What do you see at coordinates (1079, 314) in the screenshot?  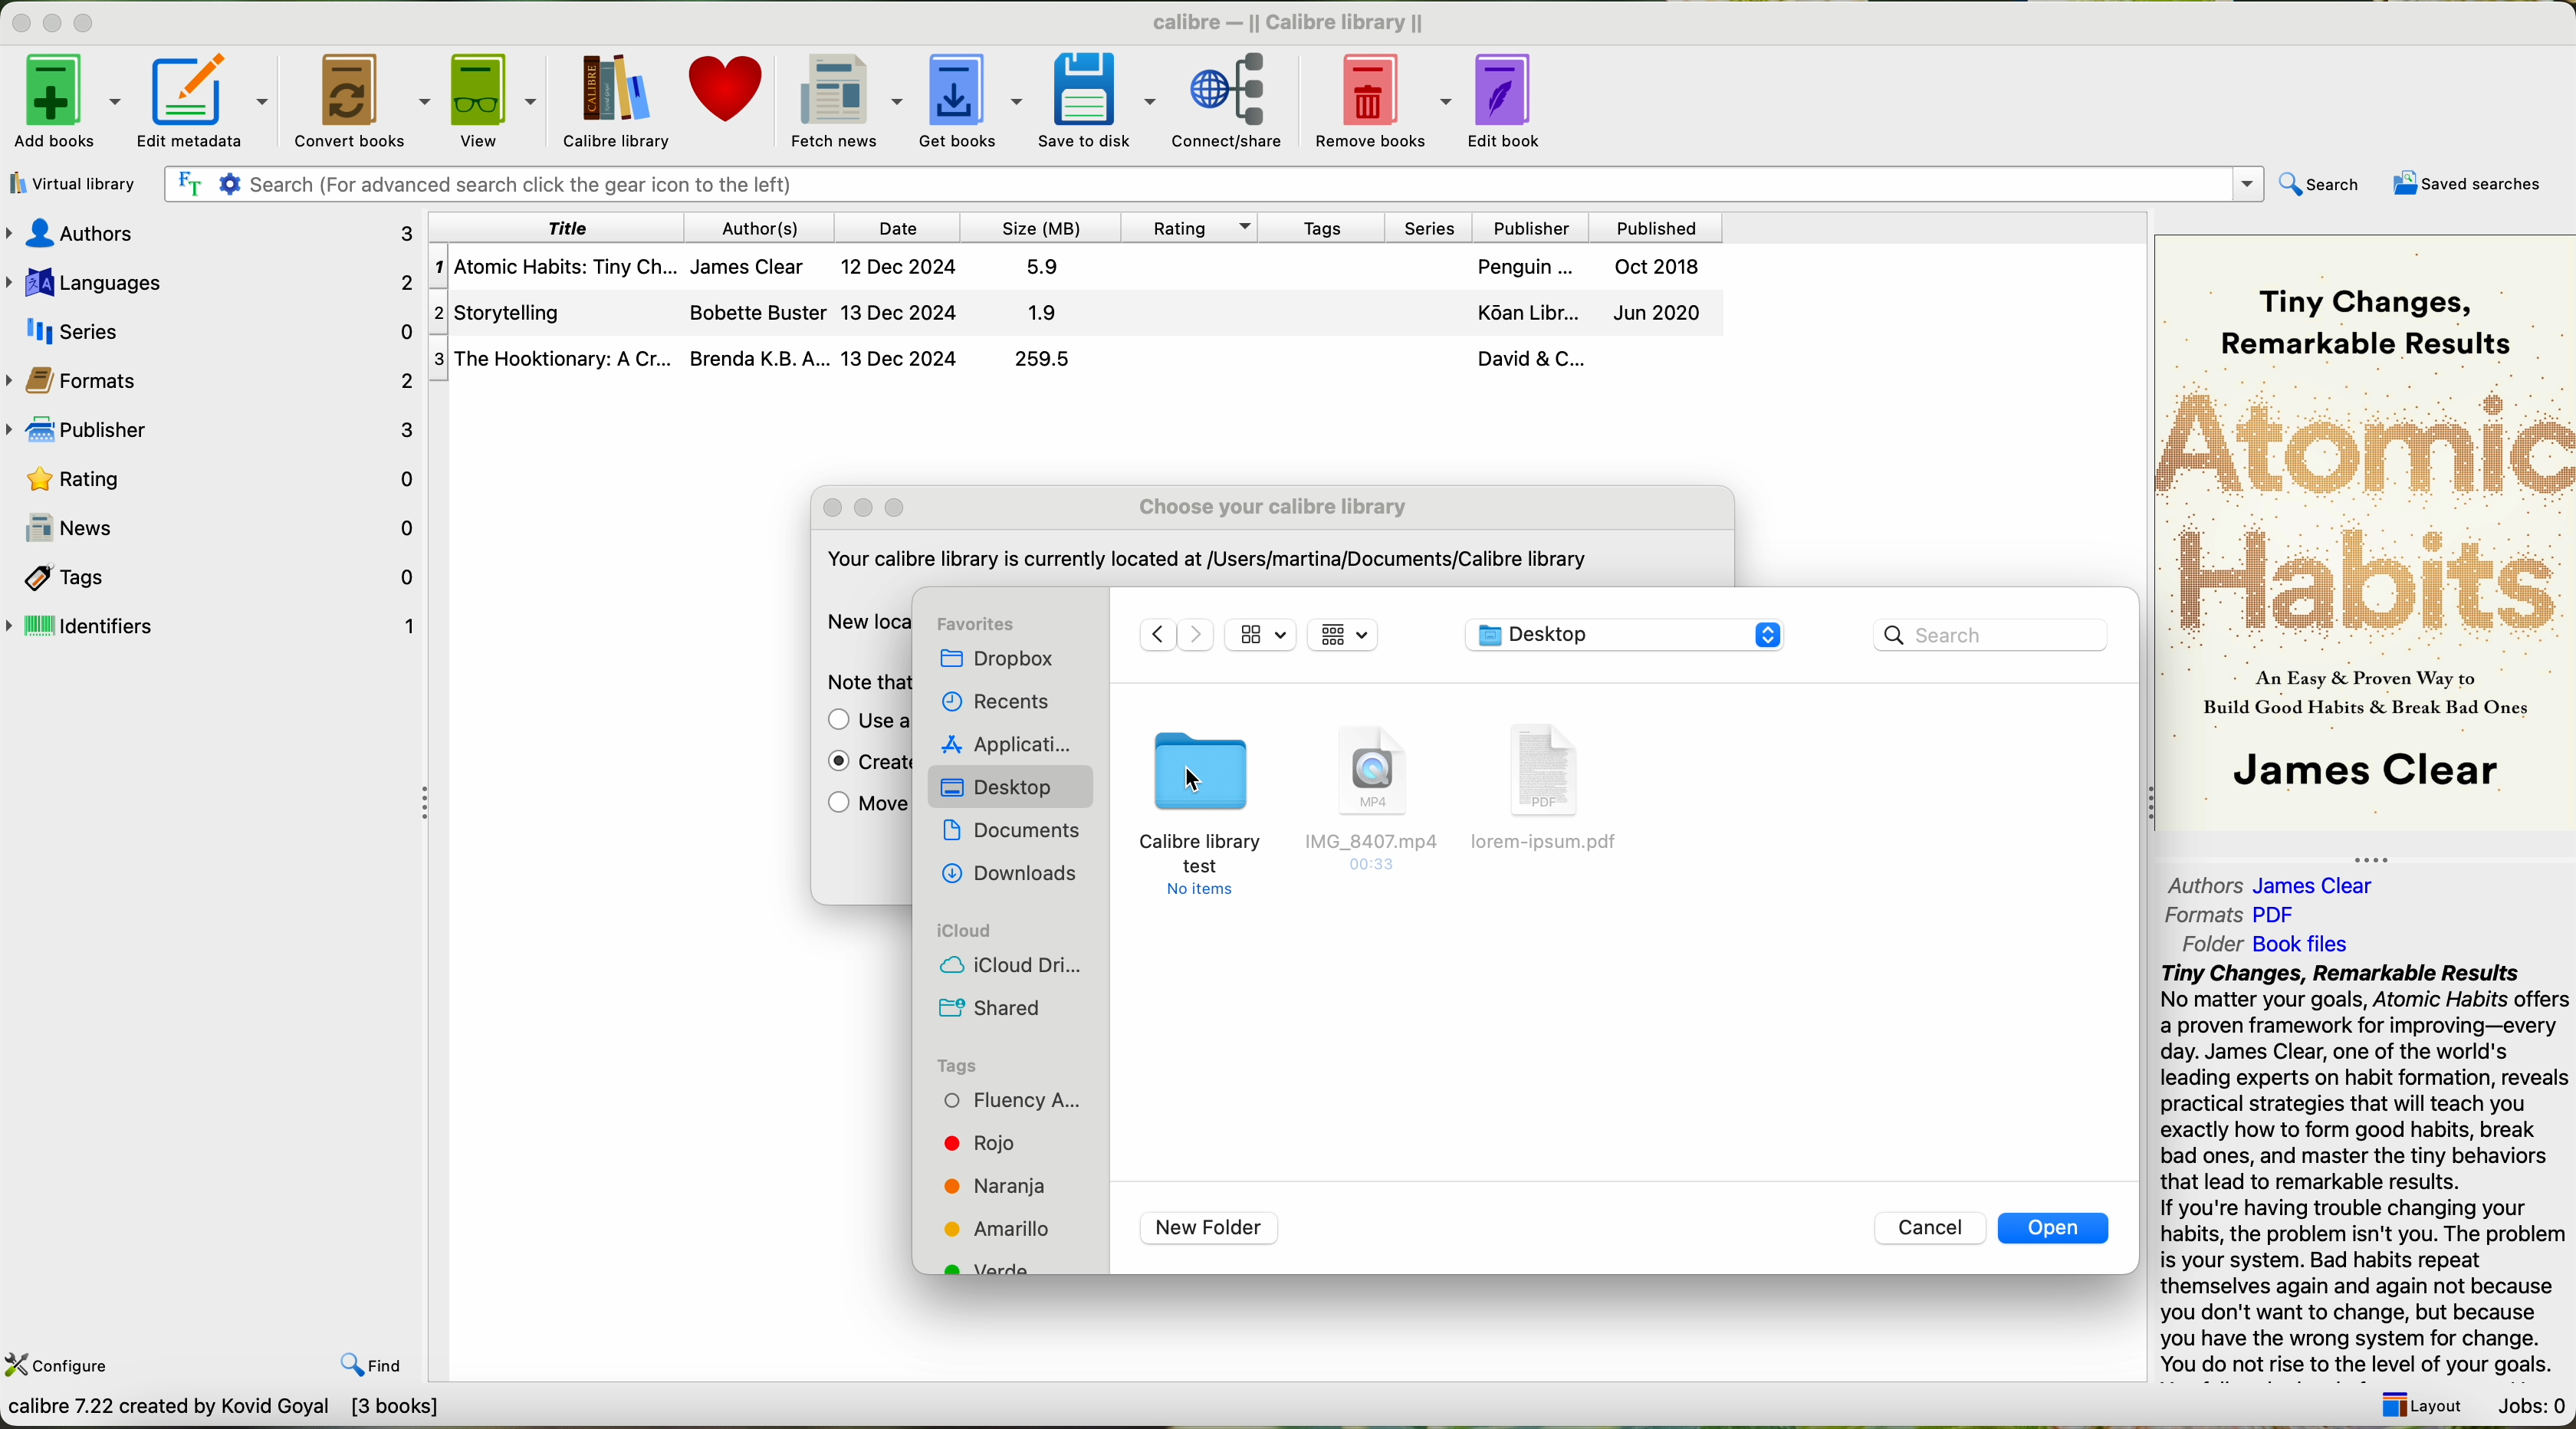 I see `Second Storytelling` at bounding box center [1079, 314].